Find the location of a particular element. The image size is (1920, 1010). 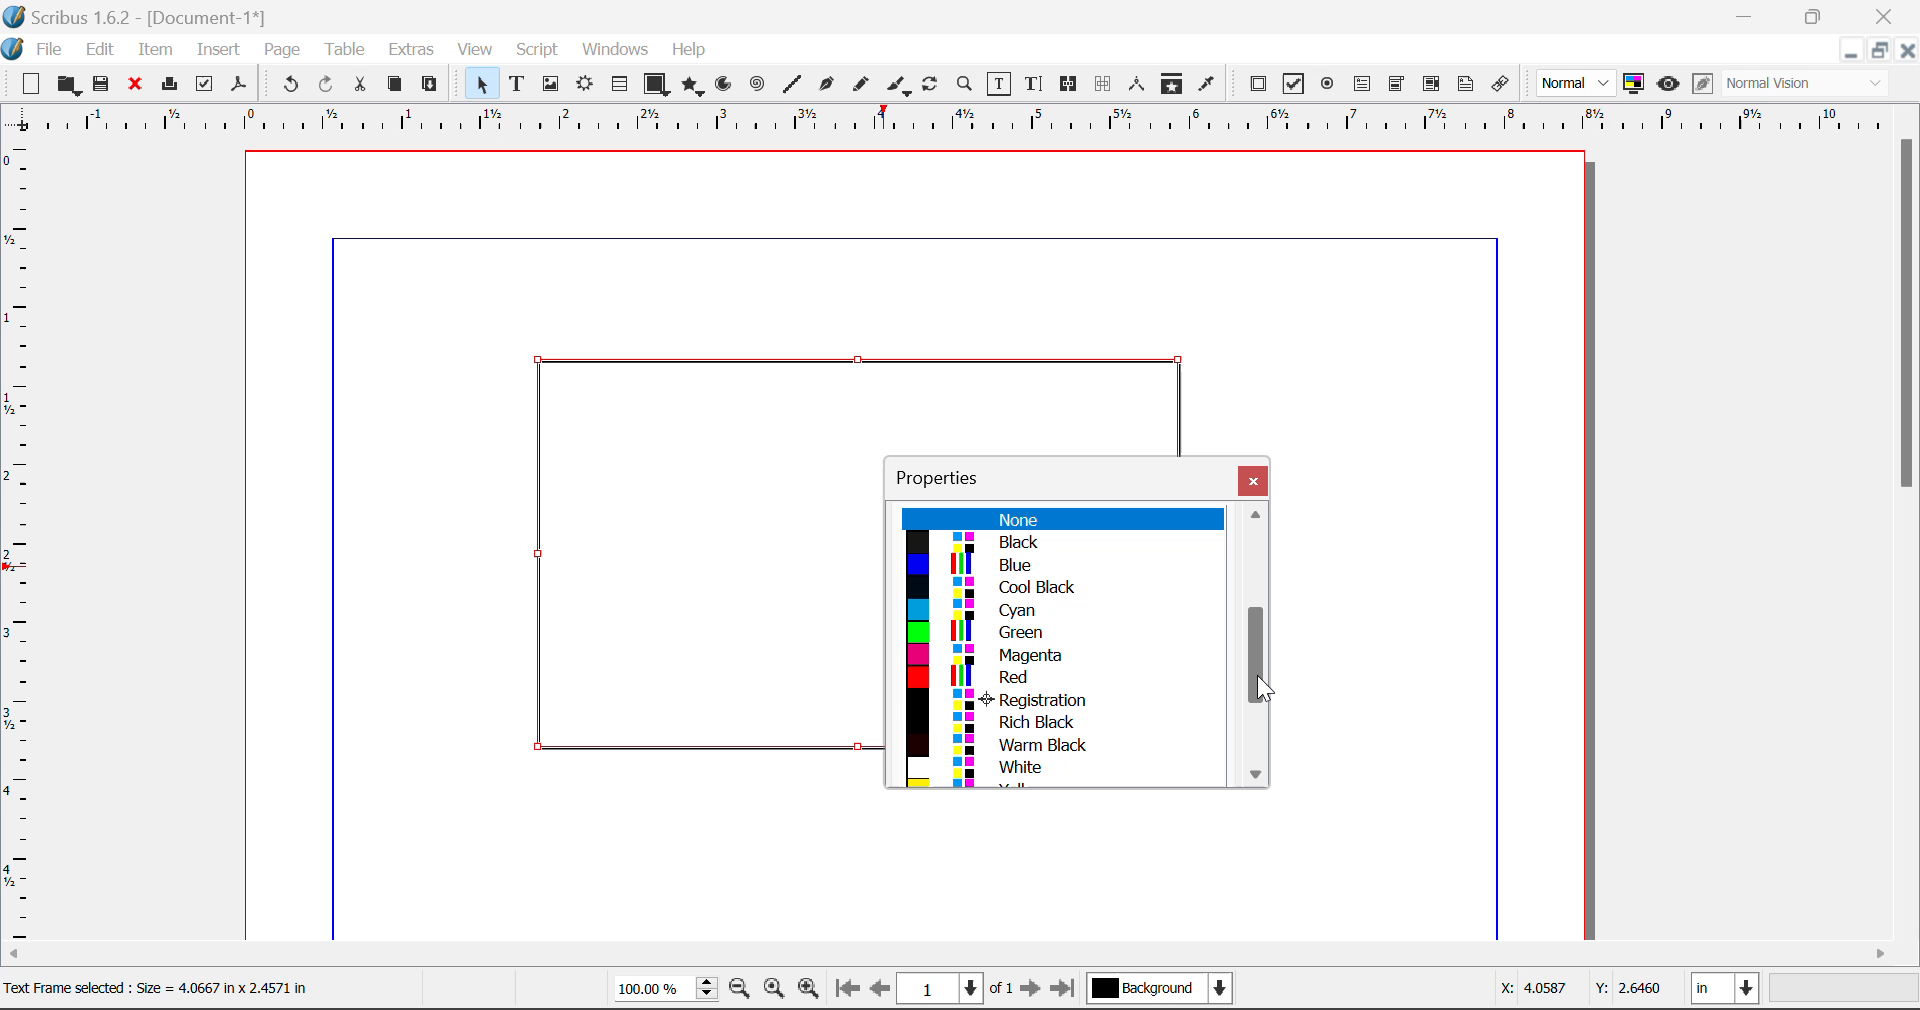

Close is located at coordinates (1886, 16).